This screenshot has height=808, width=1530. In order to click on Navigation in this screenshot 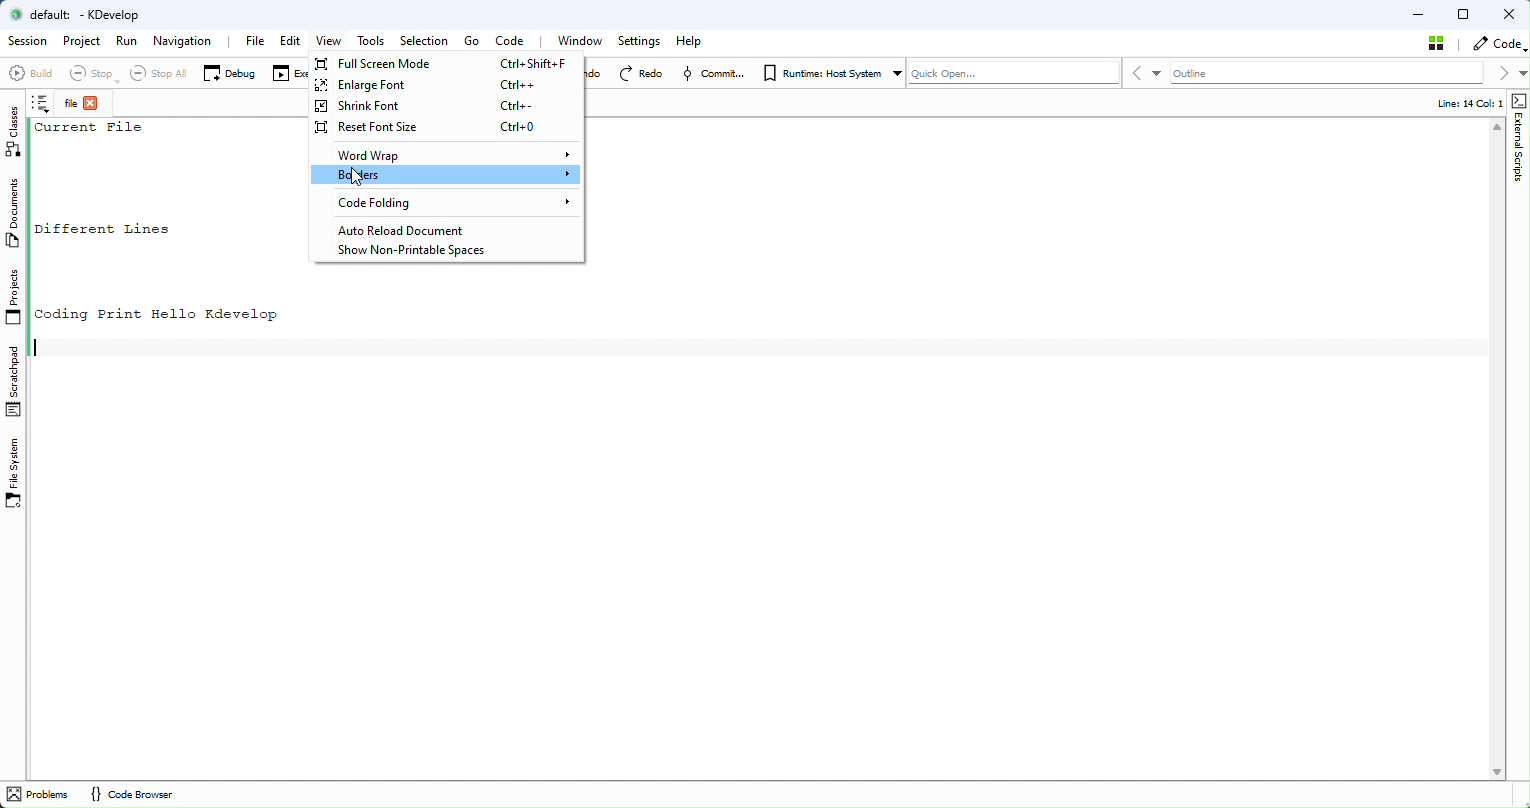, I will do `click(186, 42)`.